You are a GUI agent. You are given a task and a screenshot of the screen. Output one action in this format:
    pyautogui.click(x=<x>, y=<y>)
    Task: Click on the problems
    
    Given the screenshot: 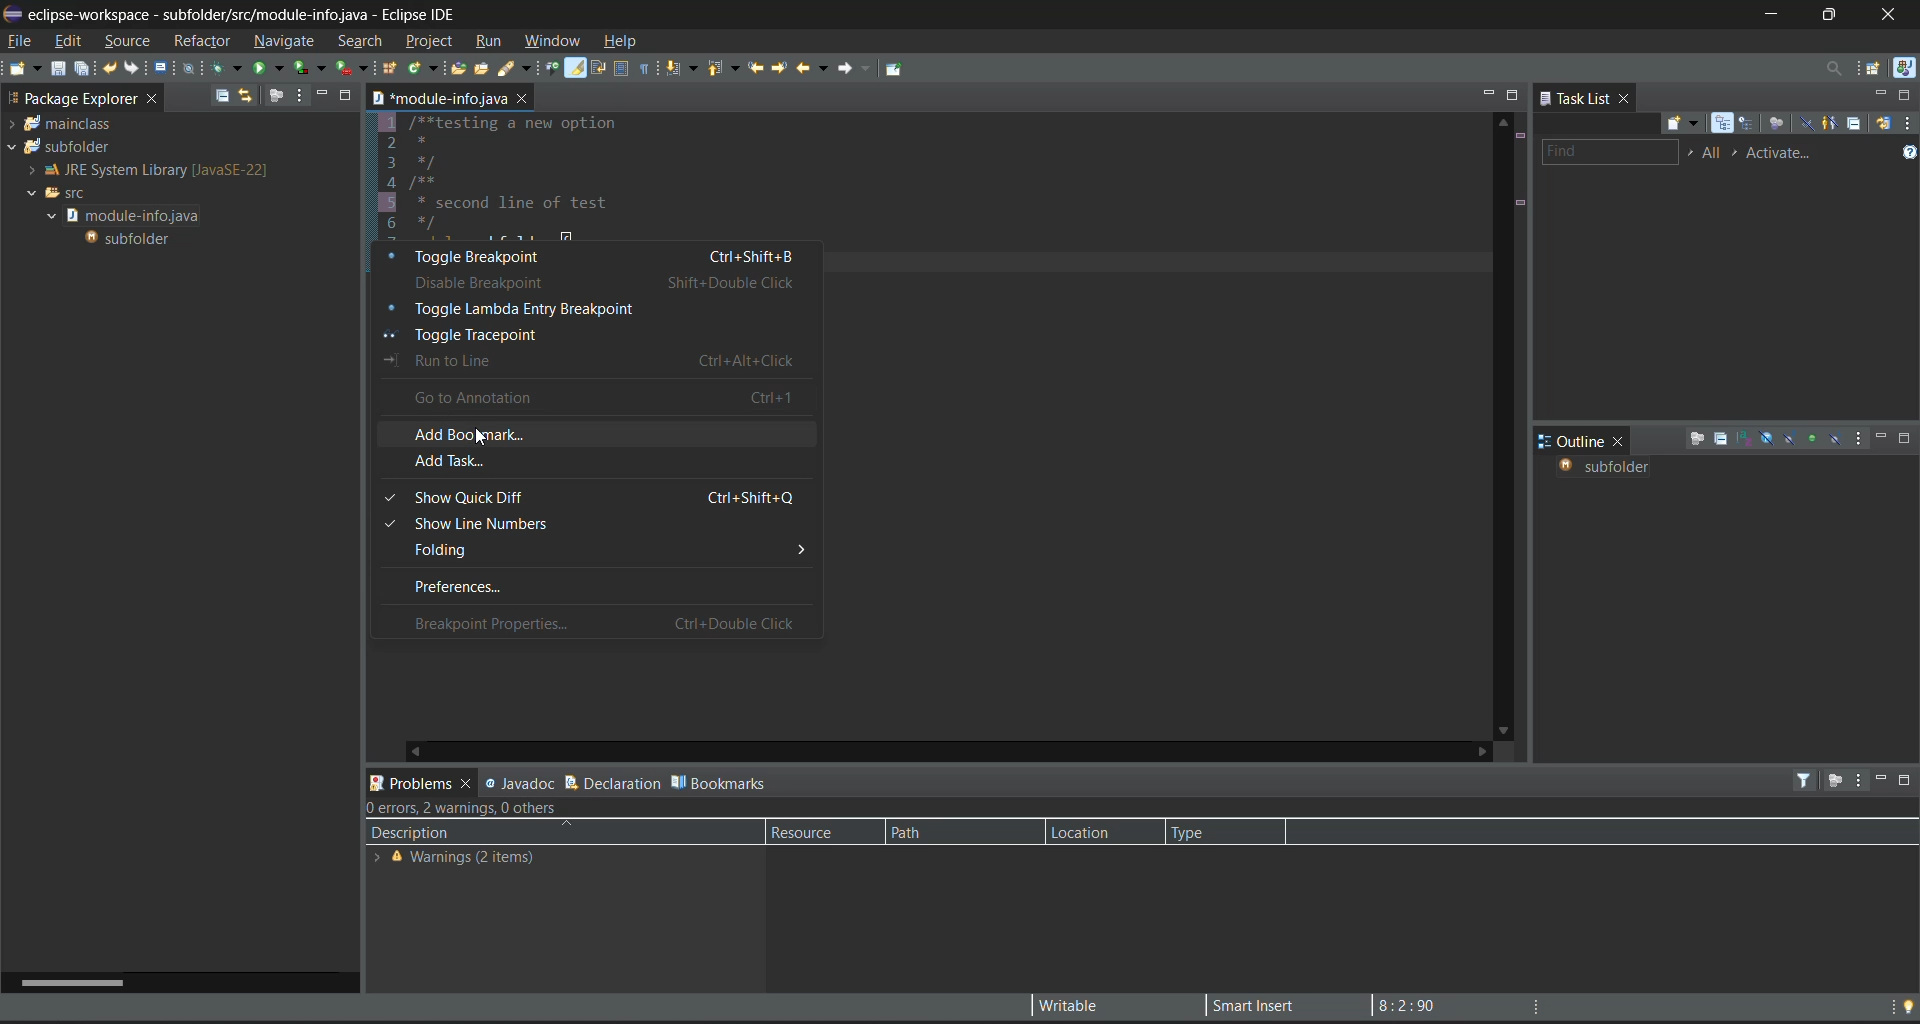 What is the action you would take?
    pyautogui.click(x=422, y=781)
    